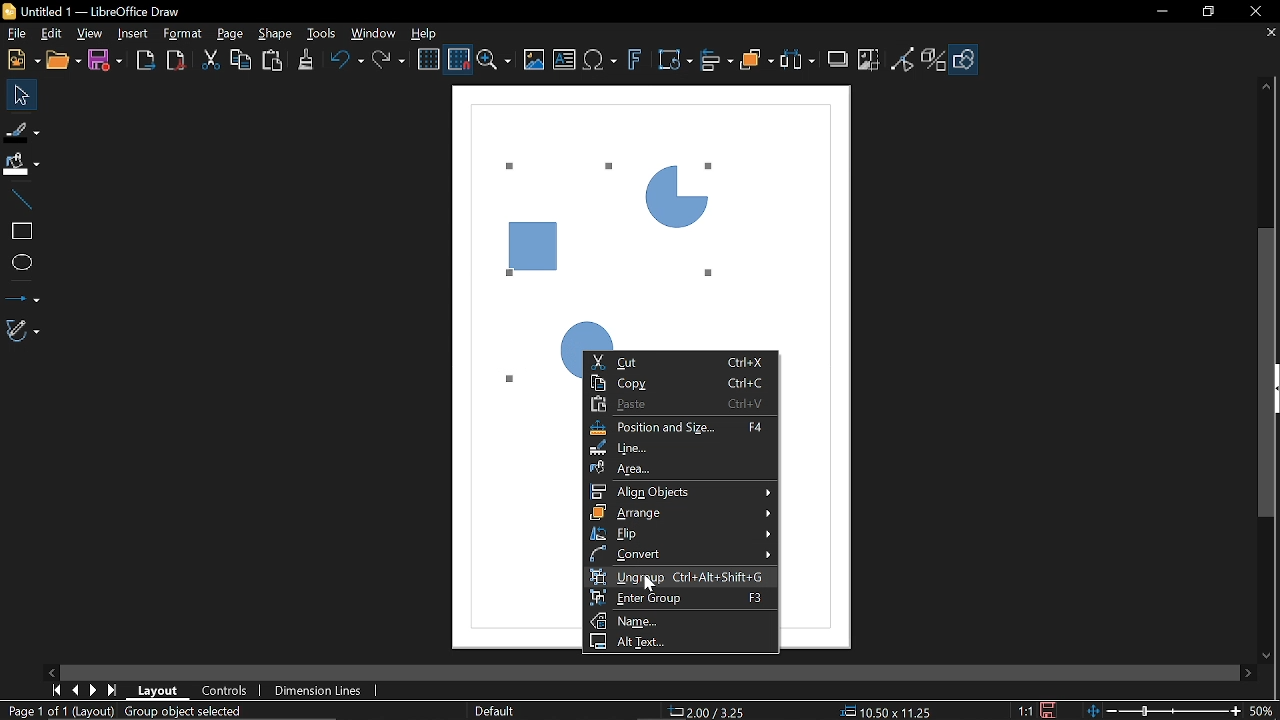  What do you see at coordinates (604, 250) in the screenshot?
I see `Current Diagram ` at bounding box center [604, 250].